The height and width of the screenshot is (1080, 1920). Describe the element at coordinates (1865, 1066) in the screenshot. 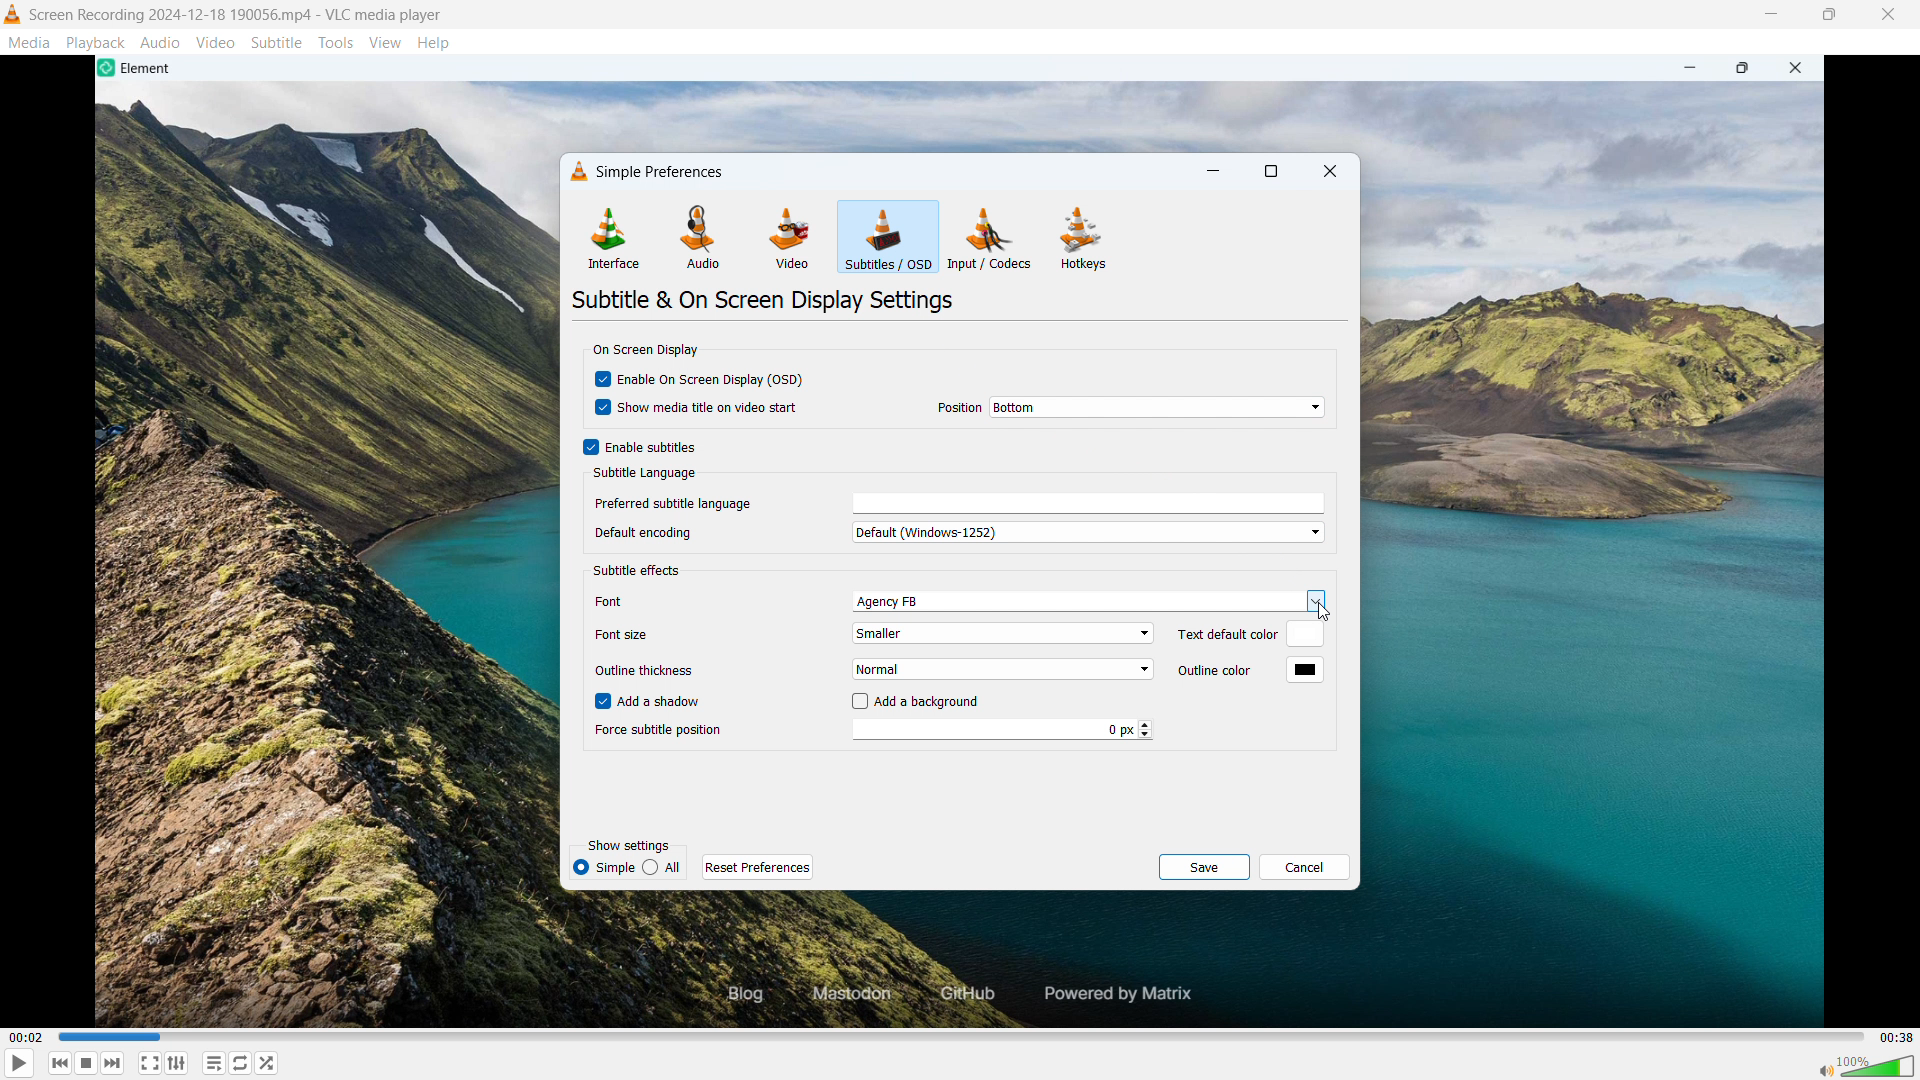

I see `sound bar` at that location.